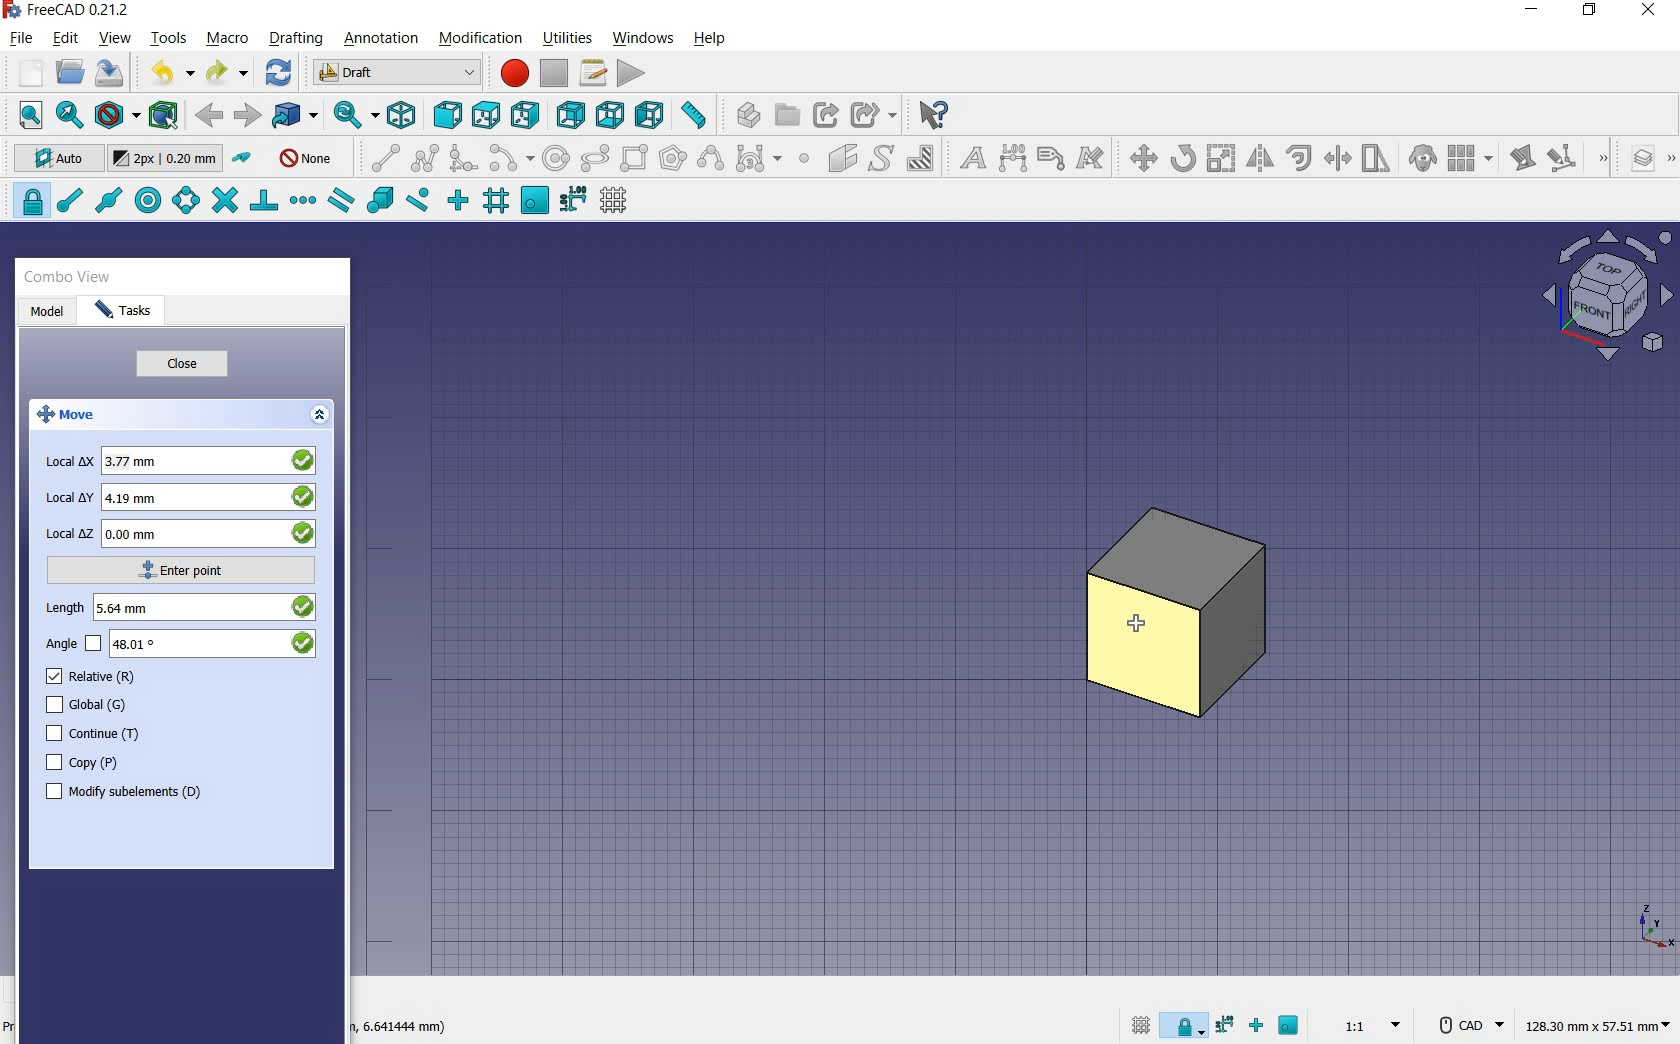 This screenshot has width=1680, height=1044. Describe the element at coordinates (1423, 159) in the screenshot. I see `clone` at that location.